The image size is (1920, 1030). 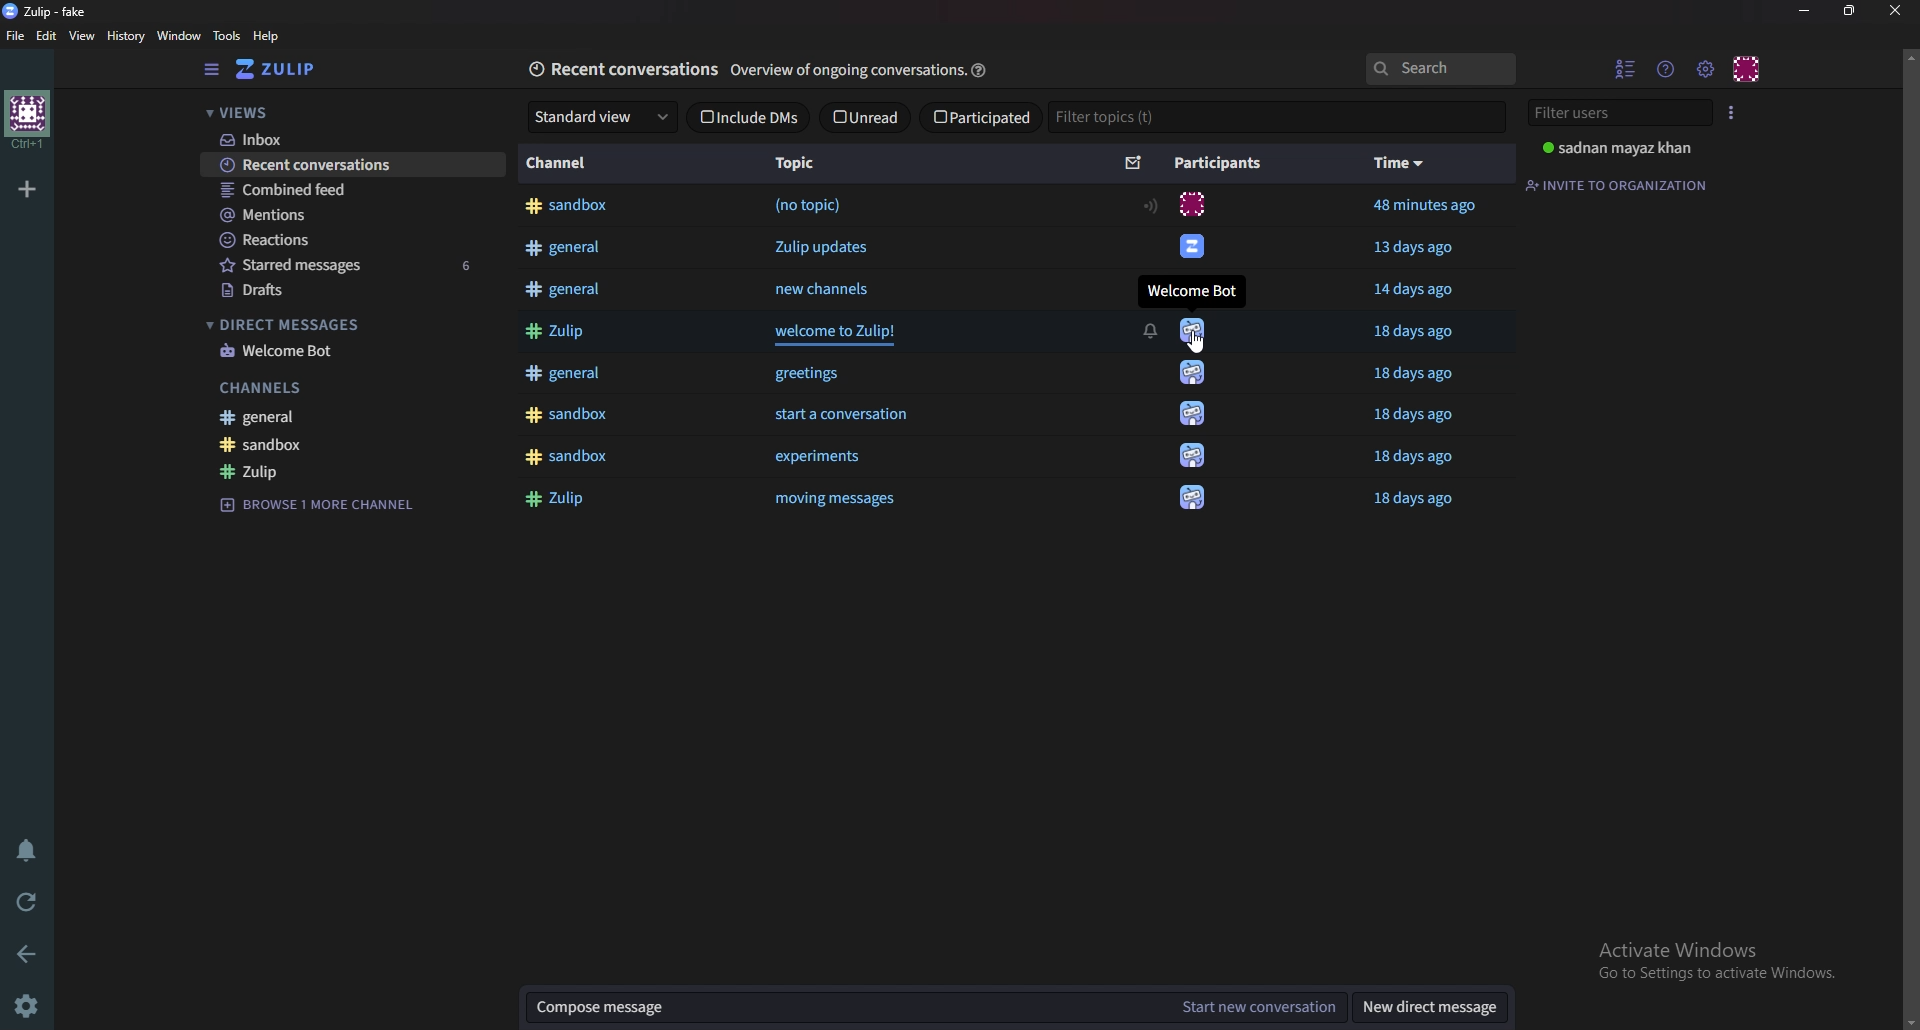 What do you see at coordinates (622, 70) in the screenshot?
I see `Recent conversations` at bounding box center [622, 70].